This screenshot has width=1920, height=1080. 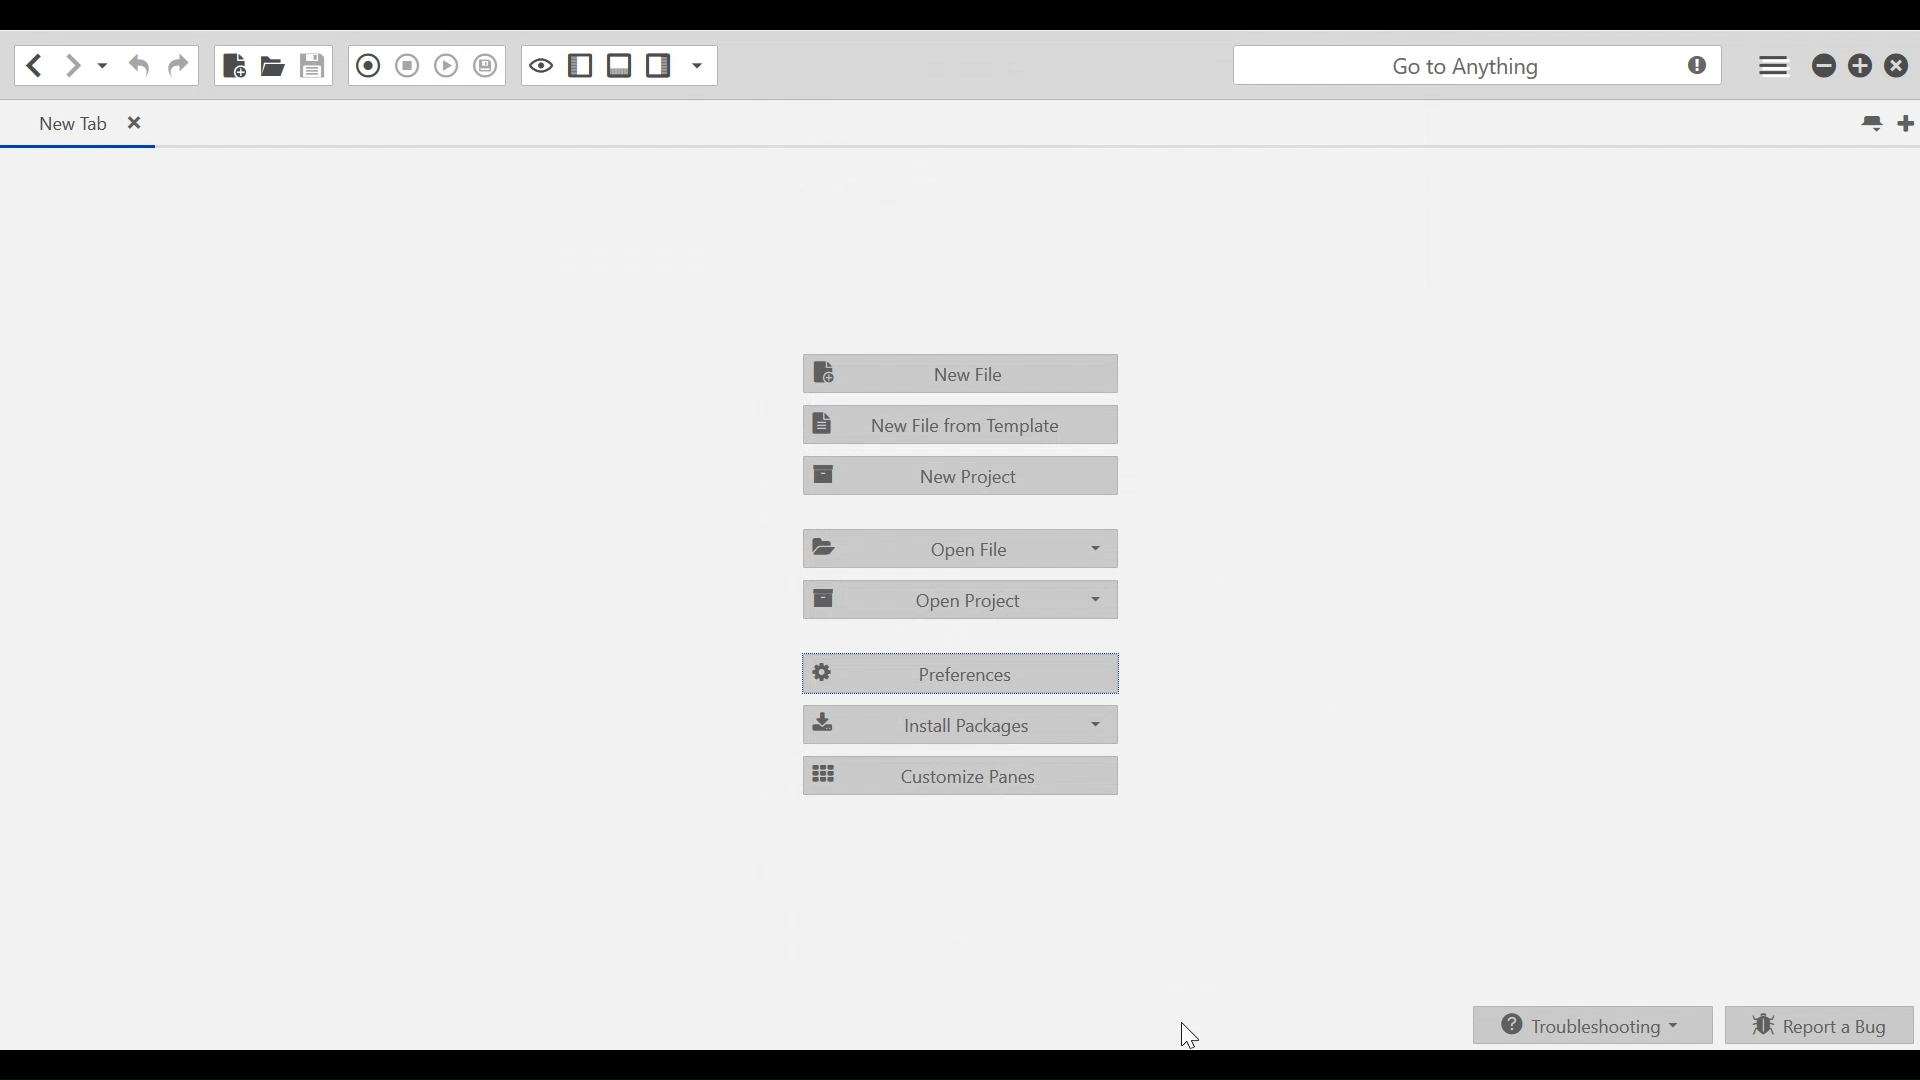 I want to click on Customize Panes, so click(x=958, y=775).